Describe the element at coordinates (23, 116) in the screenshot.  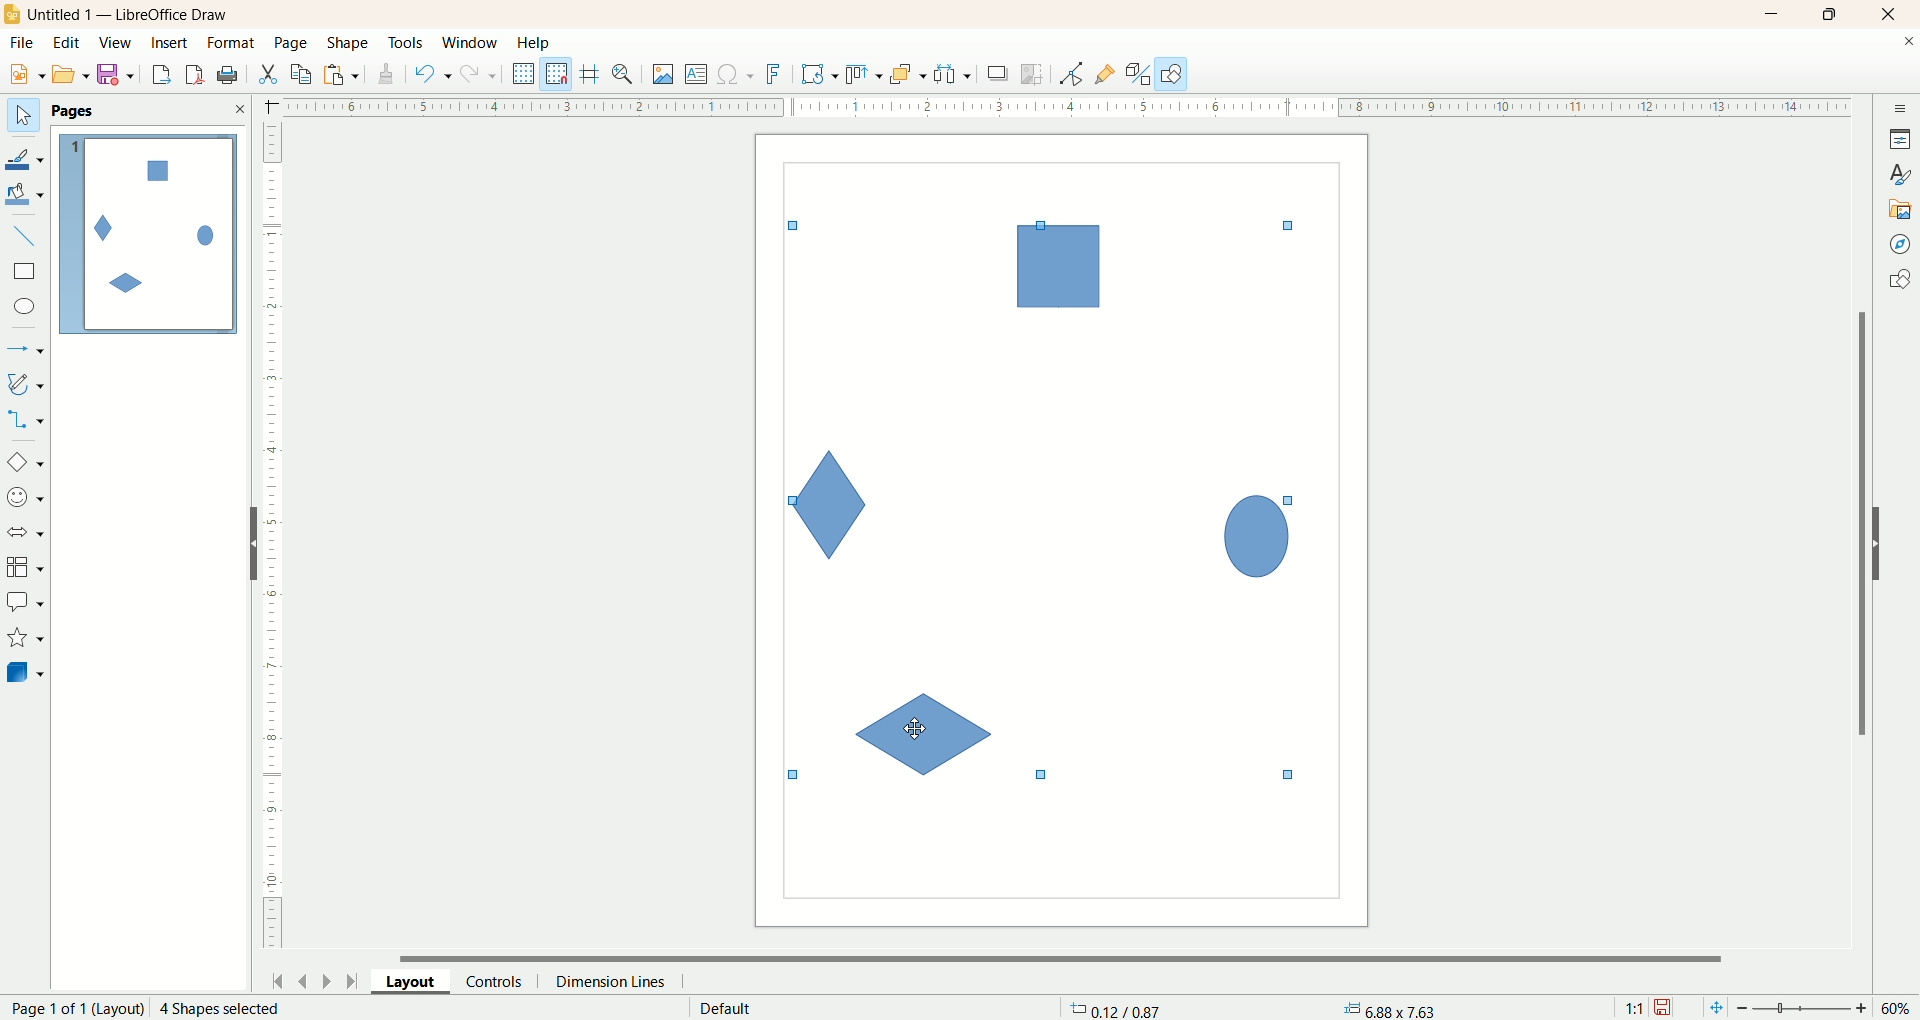
I see `select` at that location.